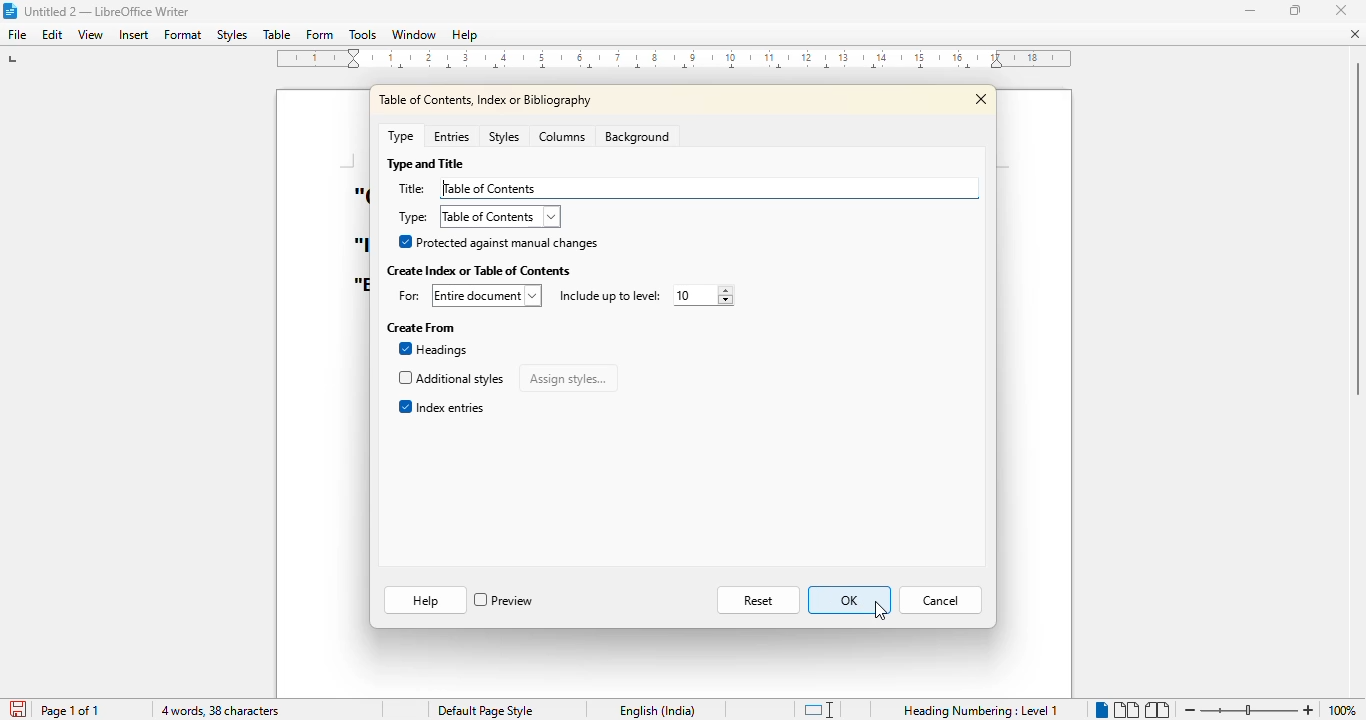  I want to click on entries, so click(452, 137).